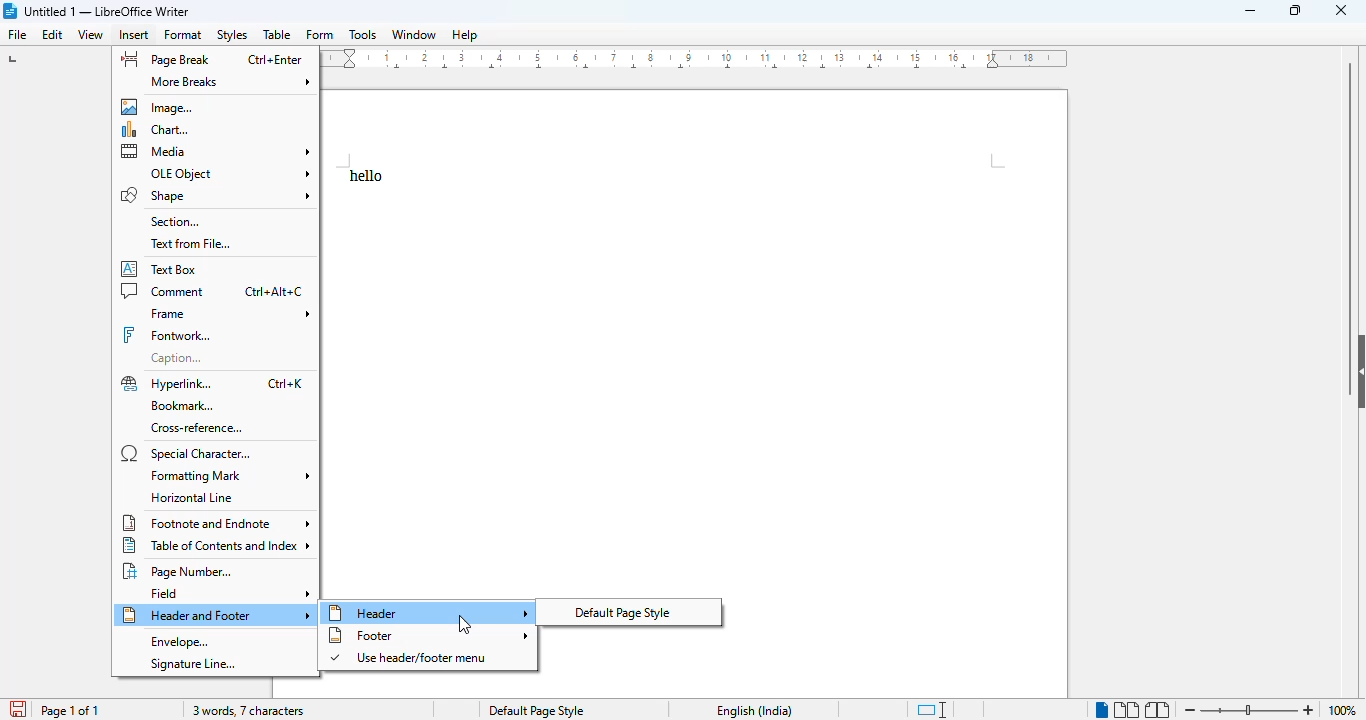  I want to click on page break, so click(166, 59).